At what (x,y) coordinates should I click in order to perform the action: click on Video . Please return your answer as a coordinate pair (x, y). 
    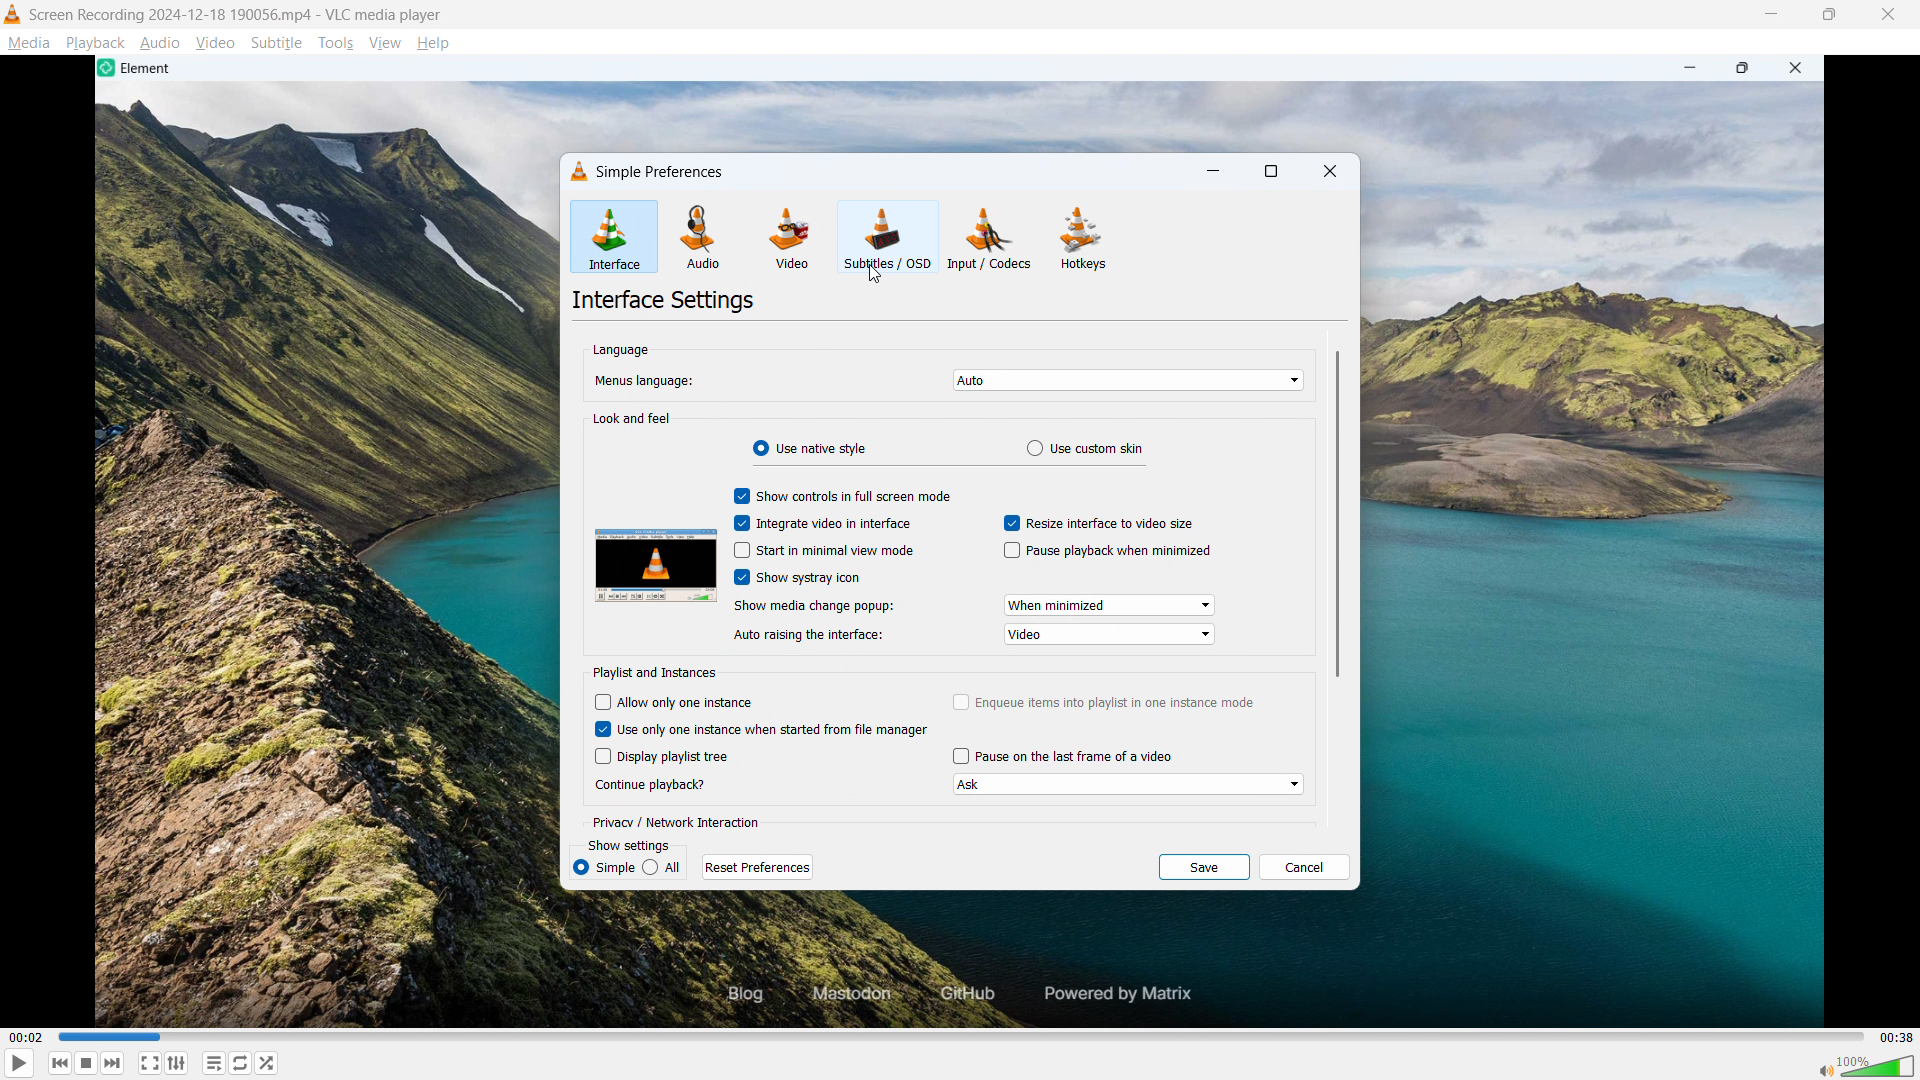
    Looking at the image, I should click on (216, 44).